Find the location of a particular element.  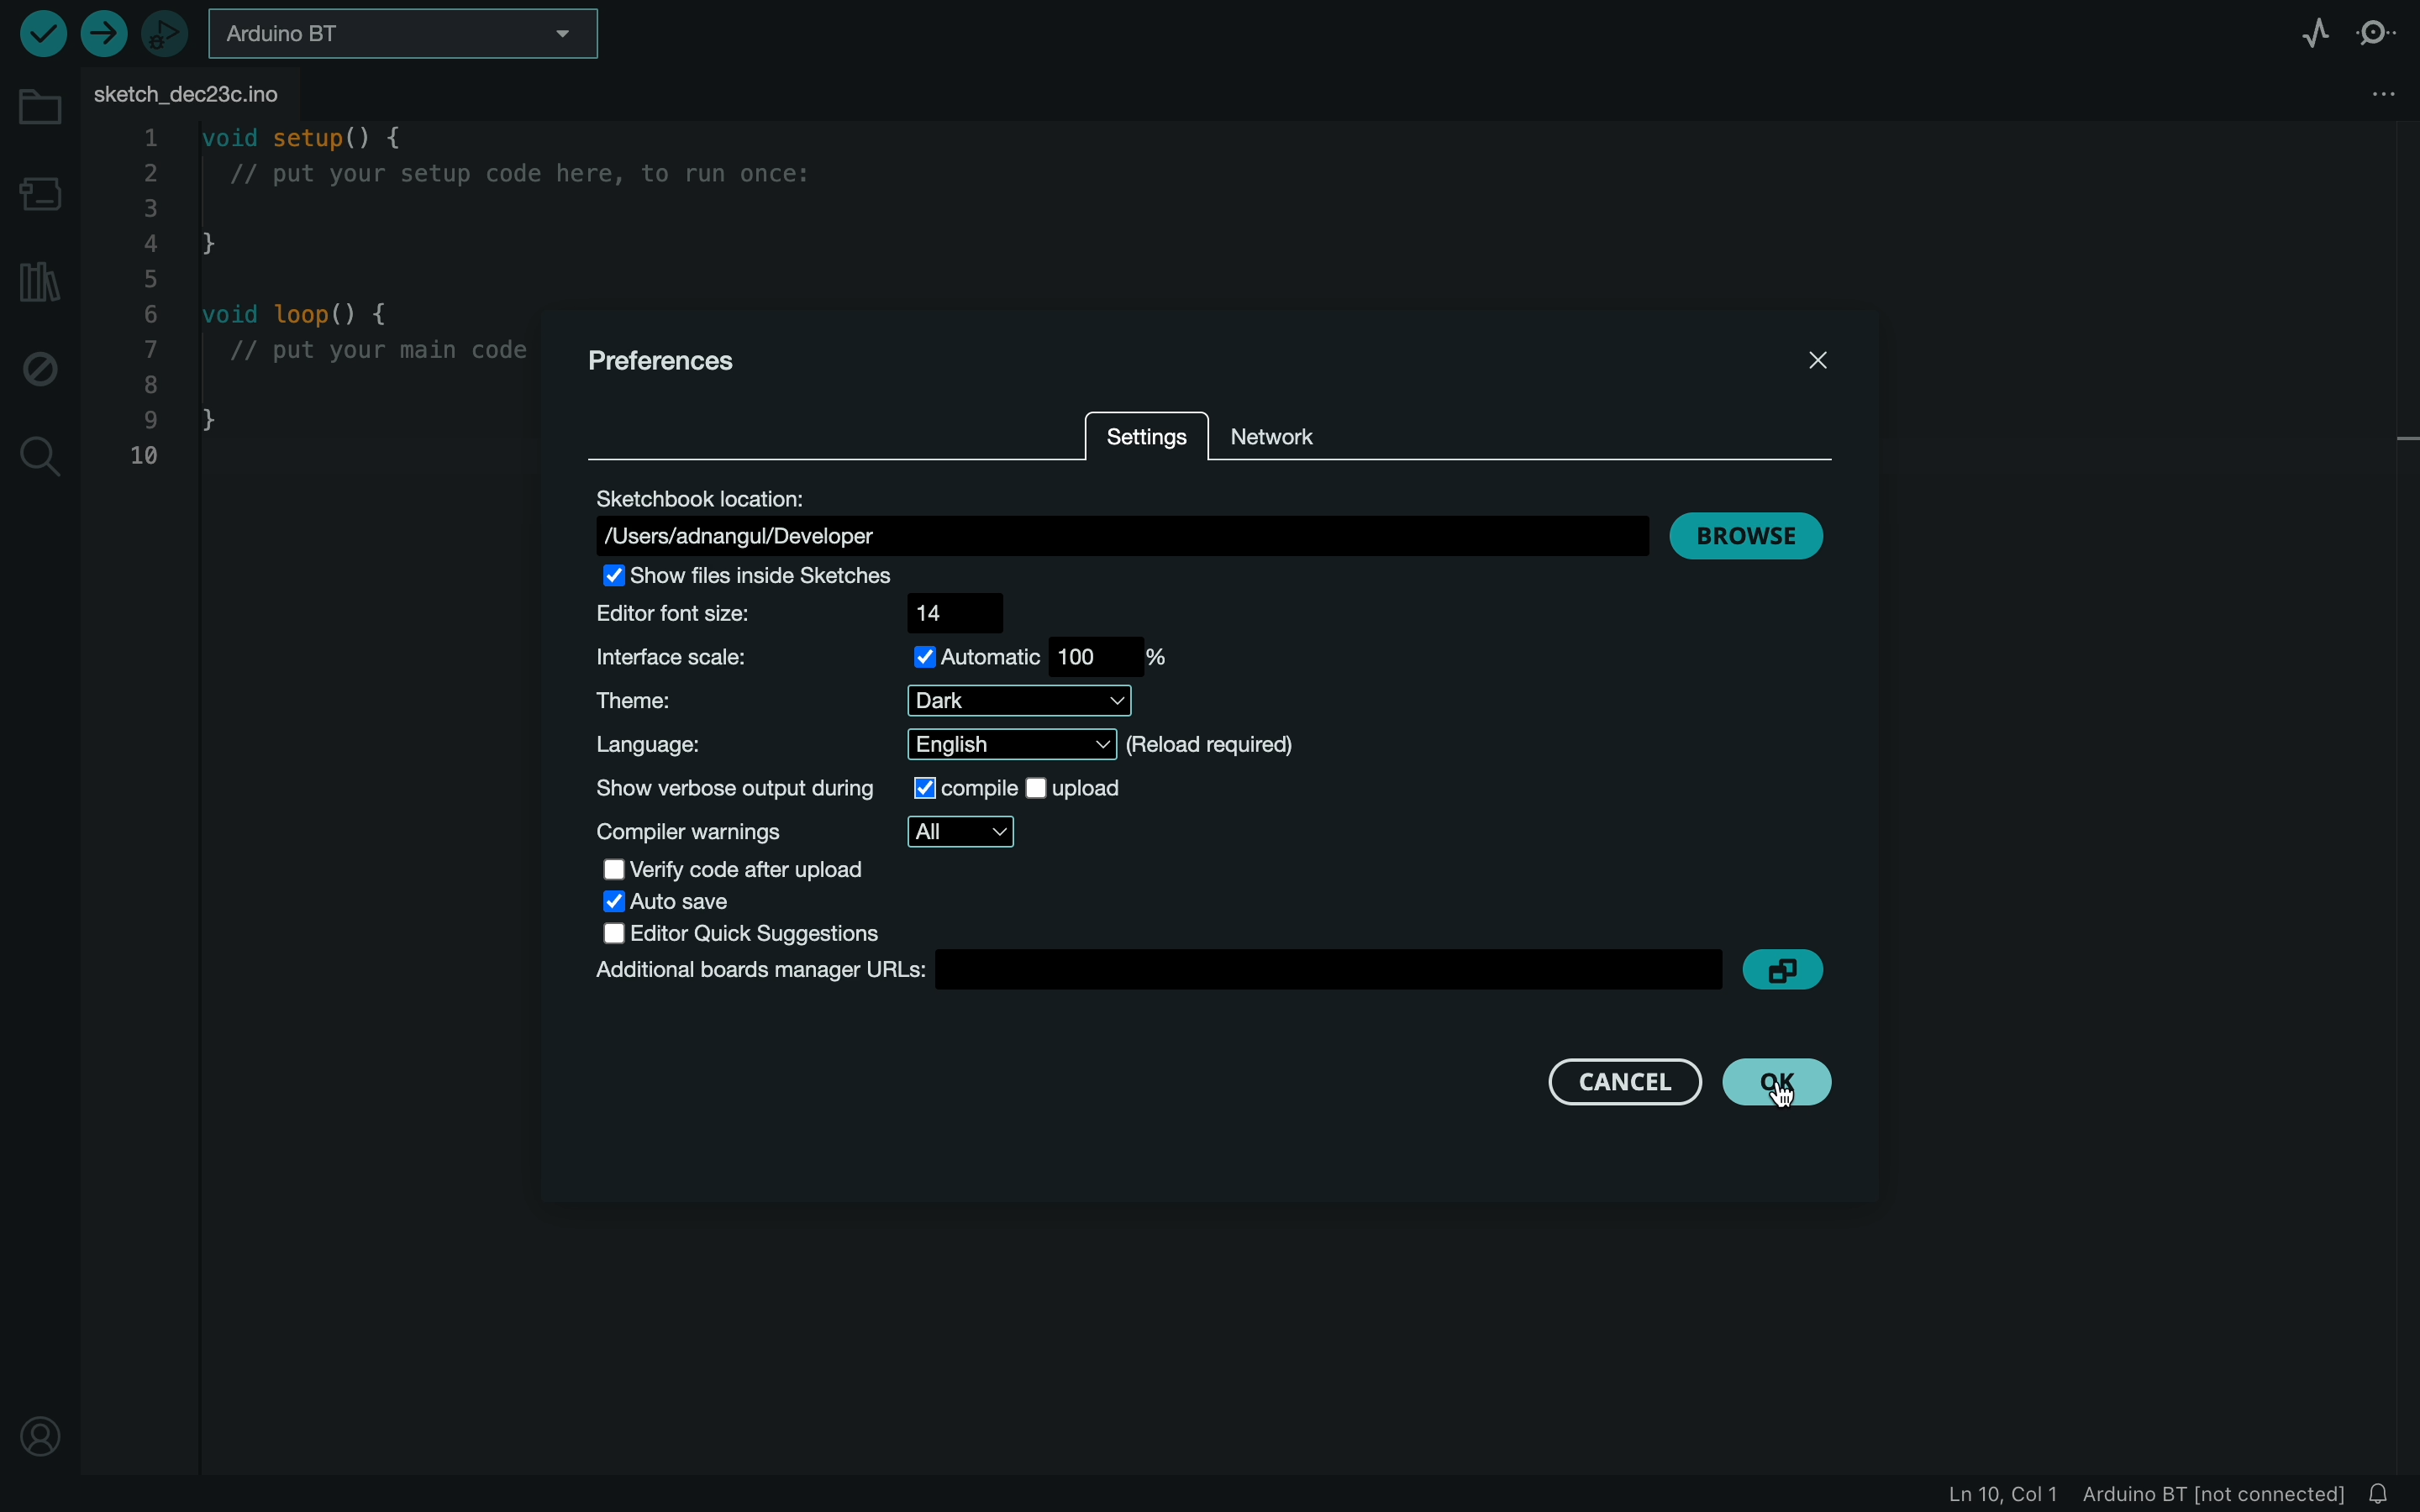

code is located at coordinates (326, 305).